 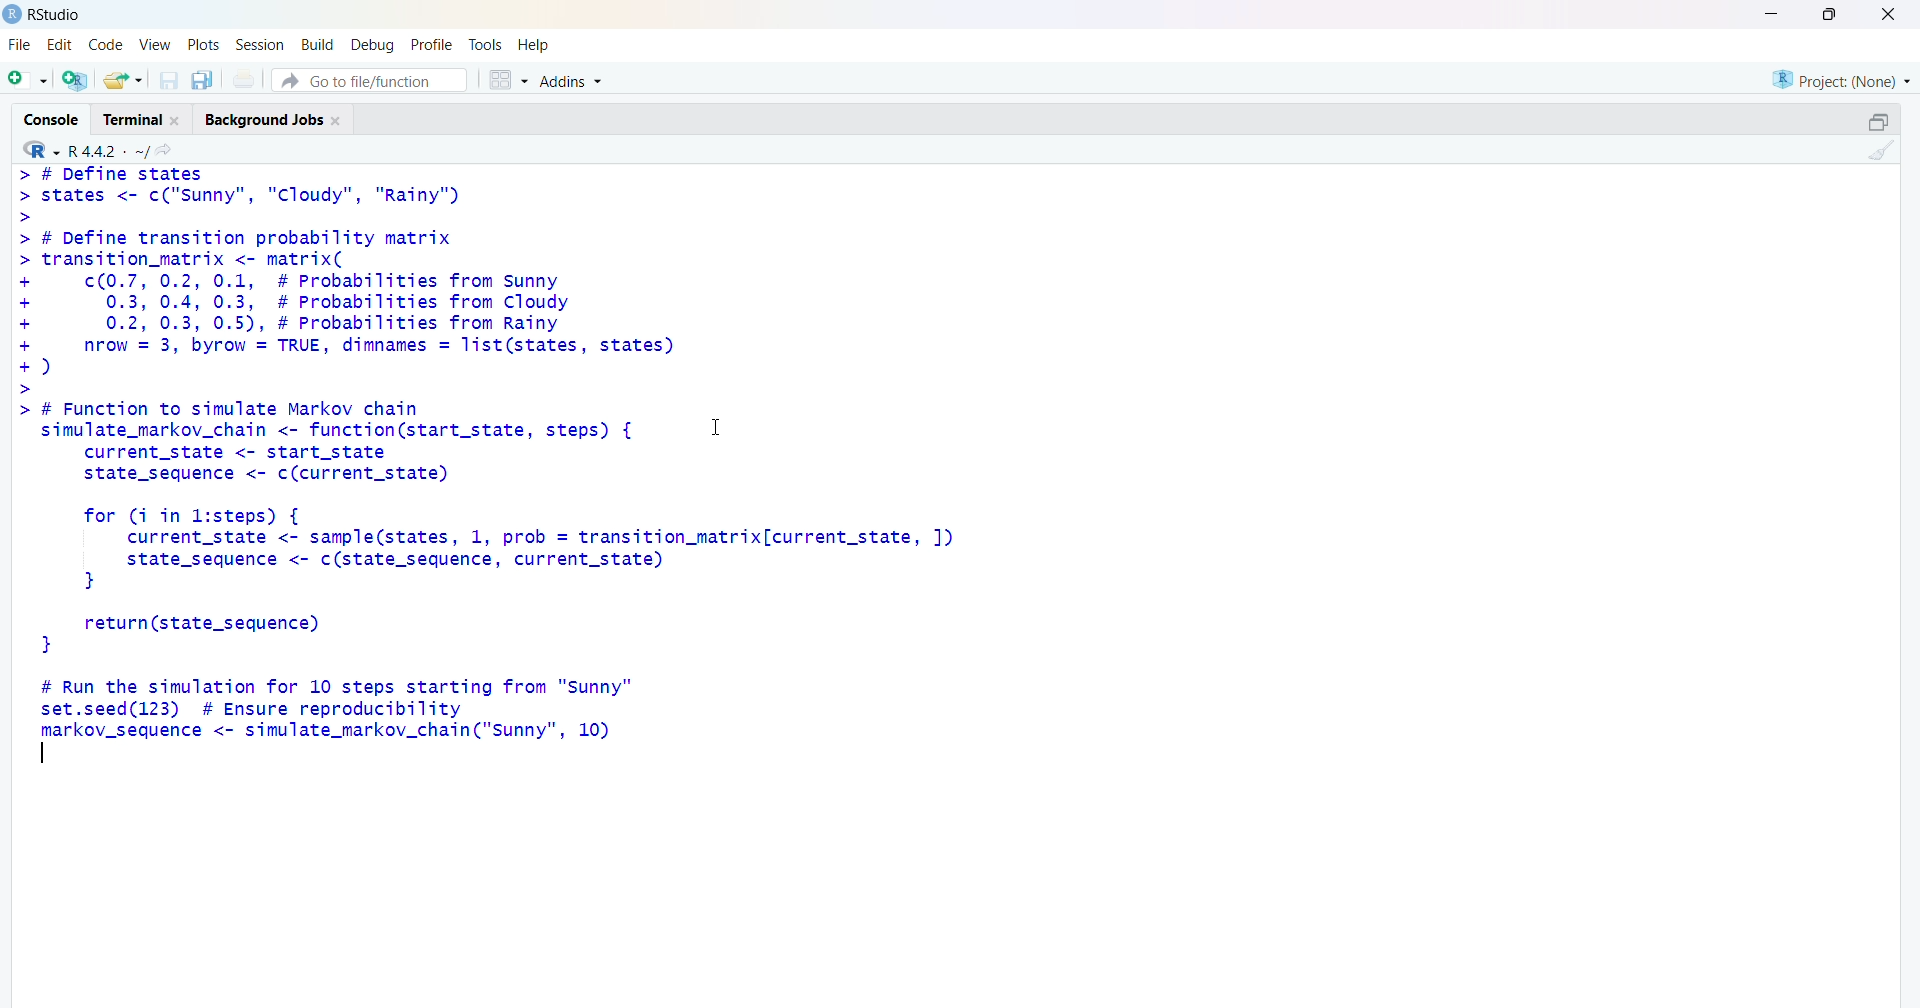 What do you see at coordinates (201, 81) in the screenshot?
I see `save all open document` at bounding box center [201, 81].